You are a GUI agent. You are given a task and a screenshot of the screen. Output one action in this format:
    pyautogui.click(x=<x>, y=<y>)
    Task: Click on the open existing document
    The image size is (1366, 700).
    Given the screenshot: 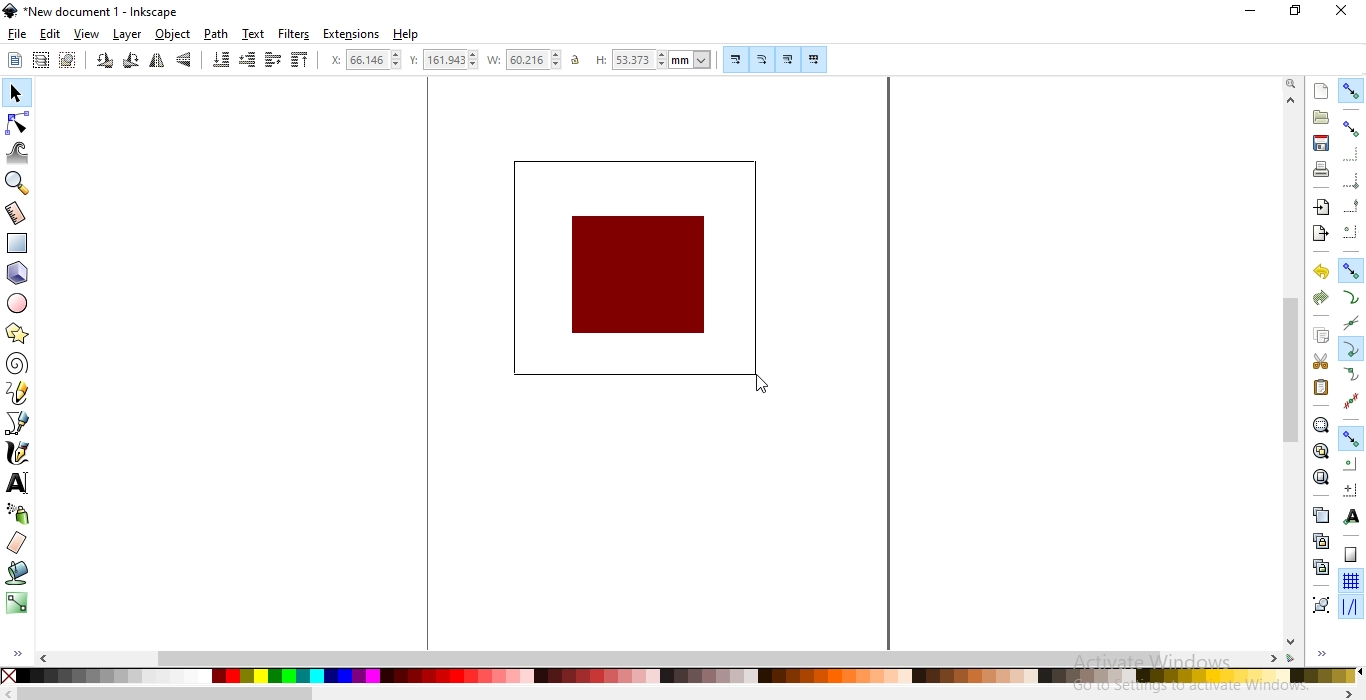 What is the action you would take?
    pyautogui.click(x=1321, y=117)
    